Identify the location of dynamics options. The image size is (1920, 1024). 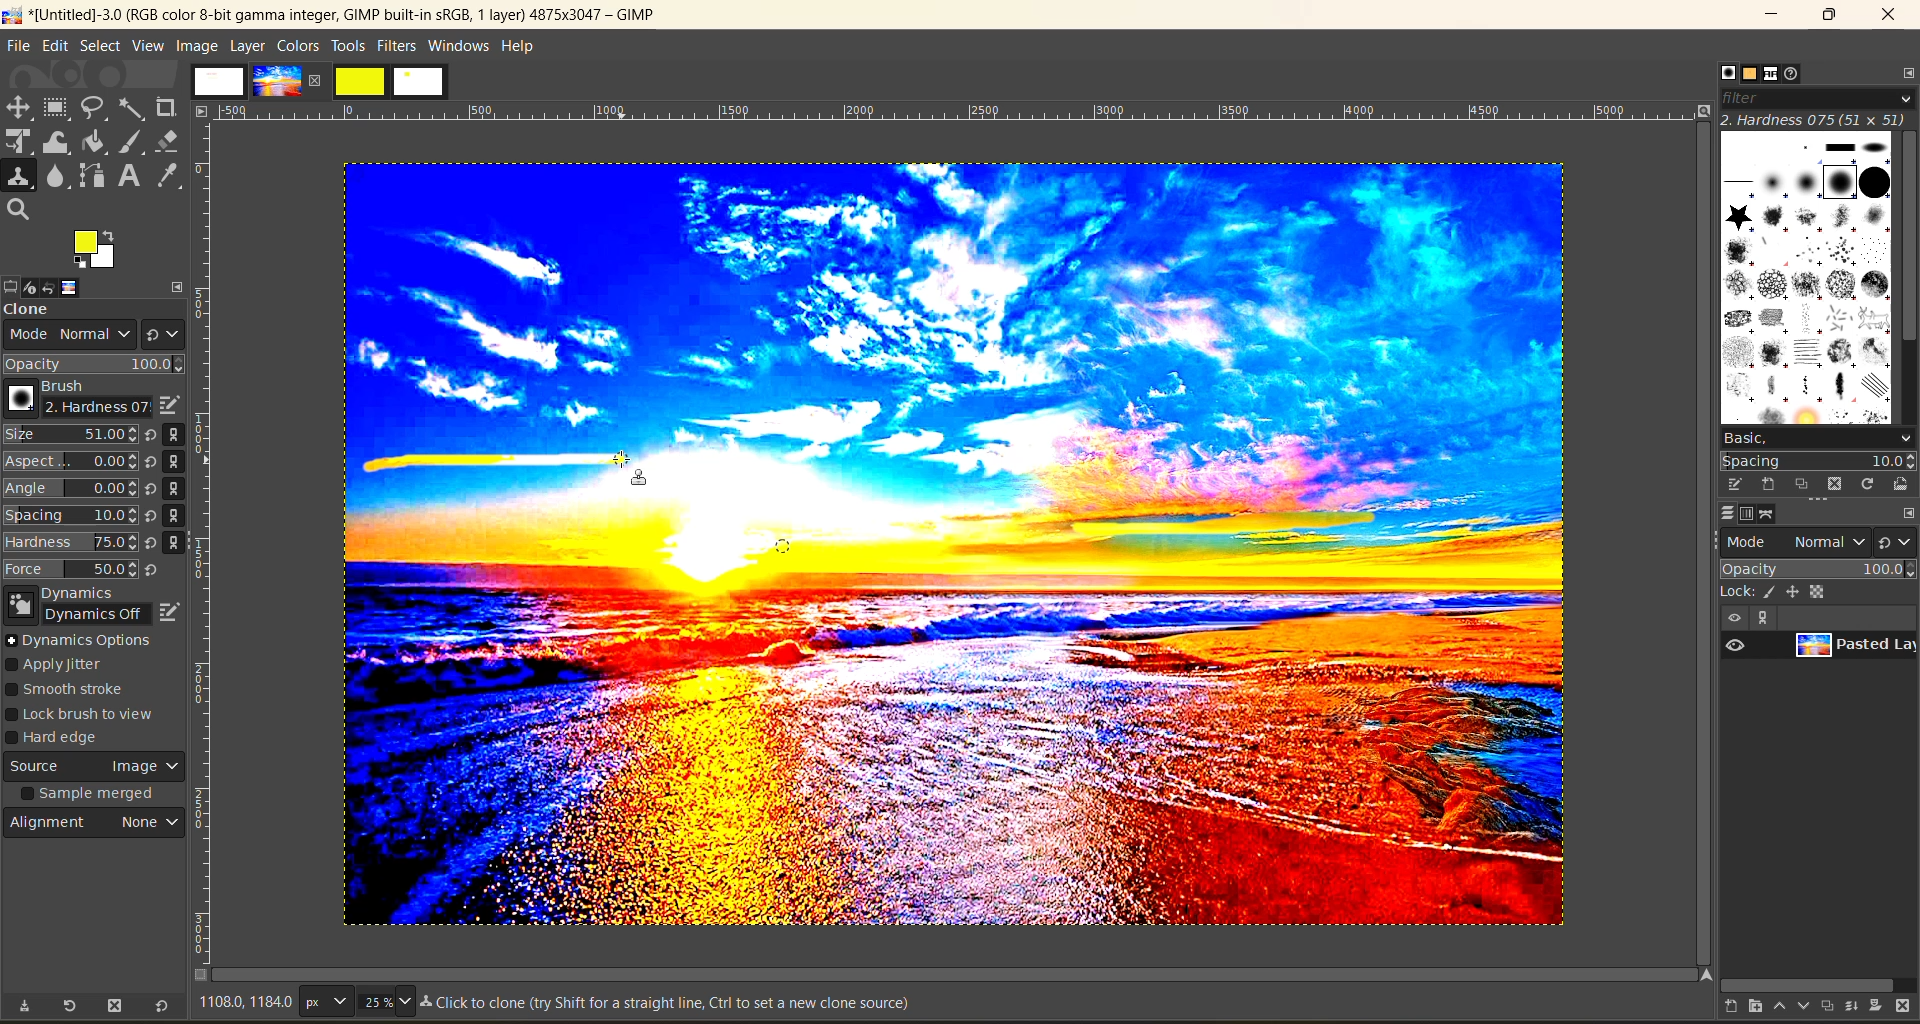
(85, 640).